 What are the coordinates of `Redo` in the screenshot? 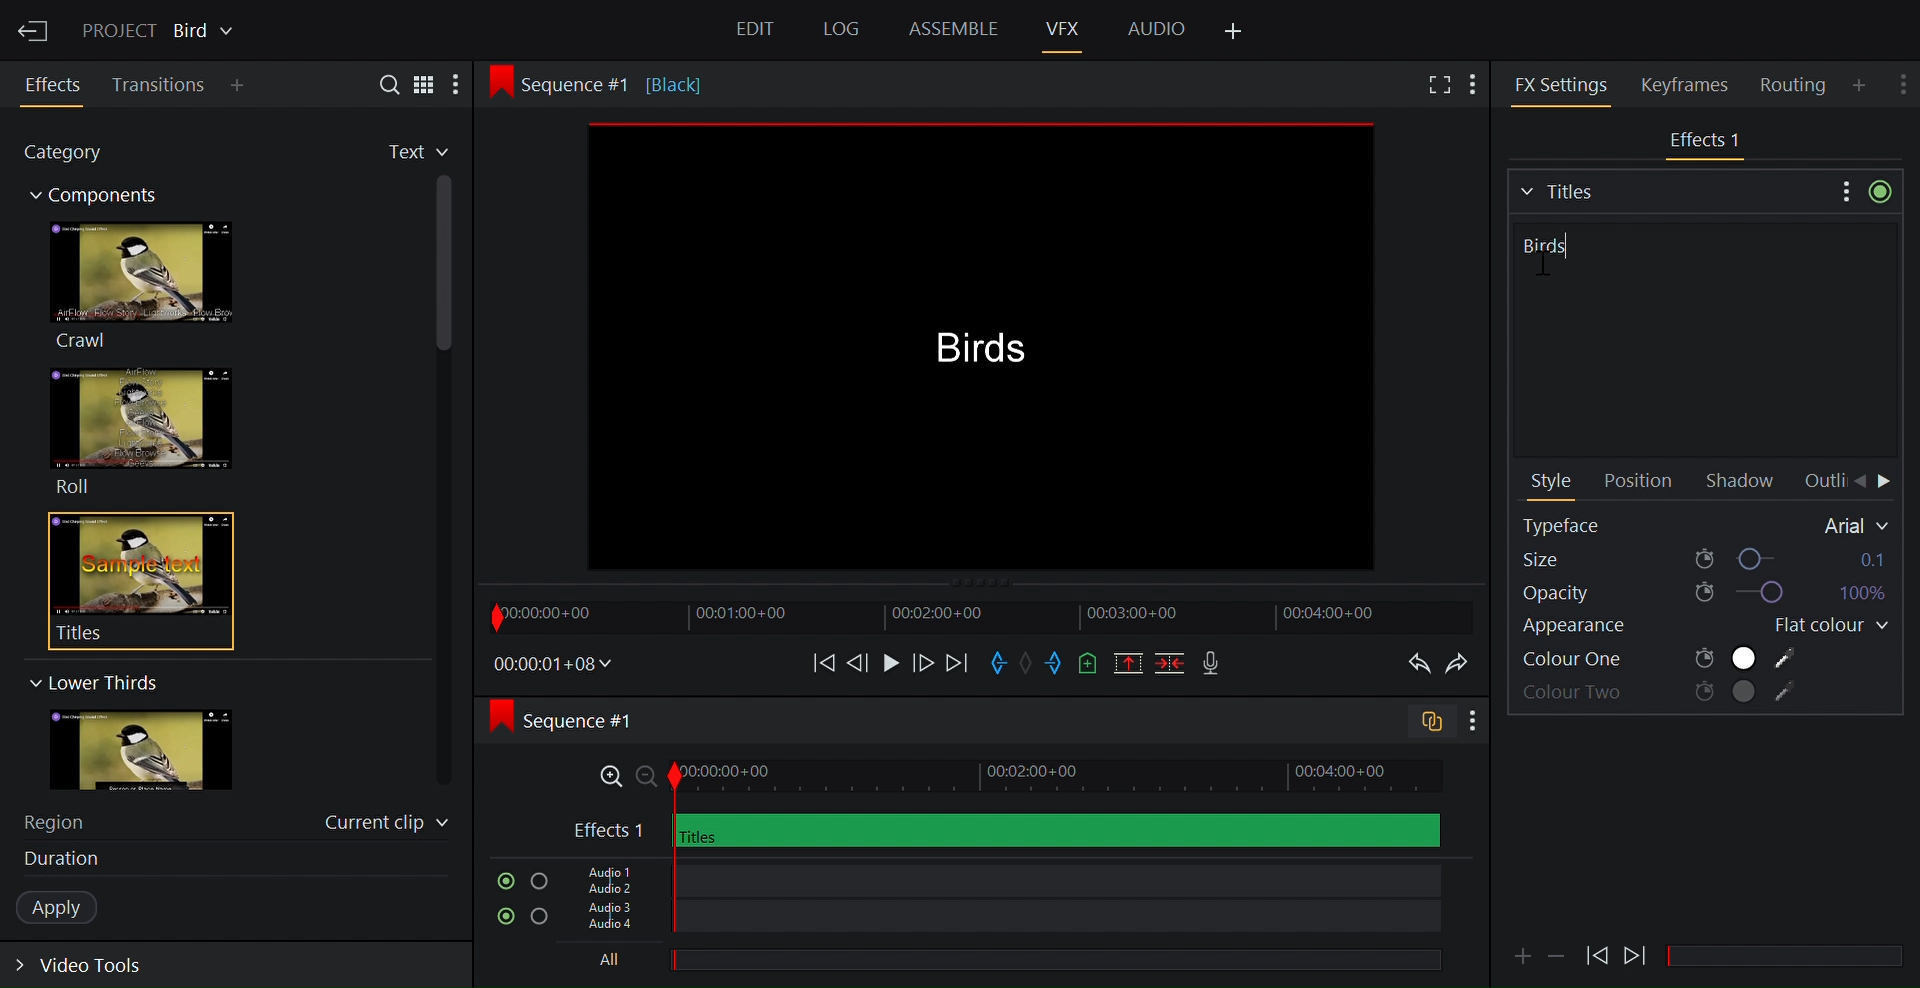 It's located at (1462, 664).